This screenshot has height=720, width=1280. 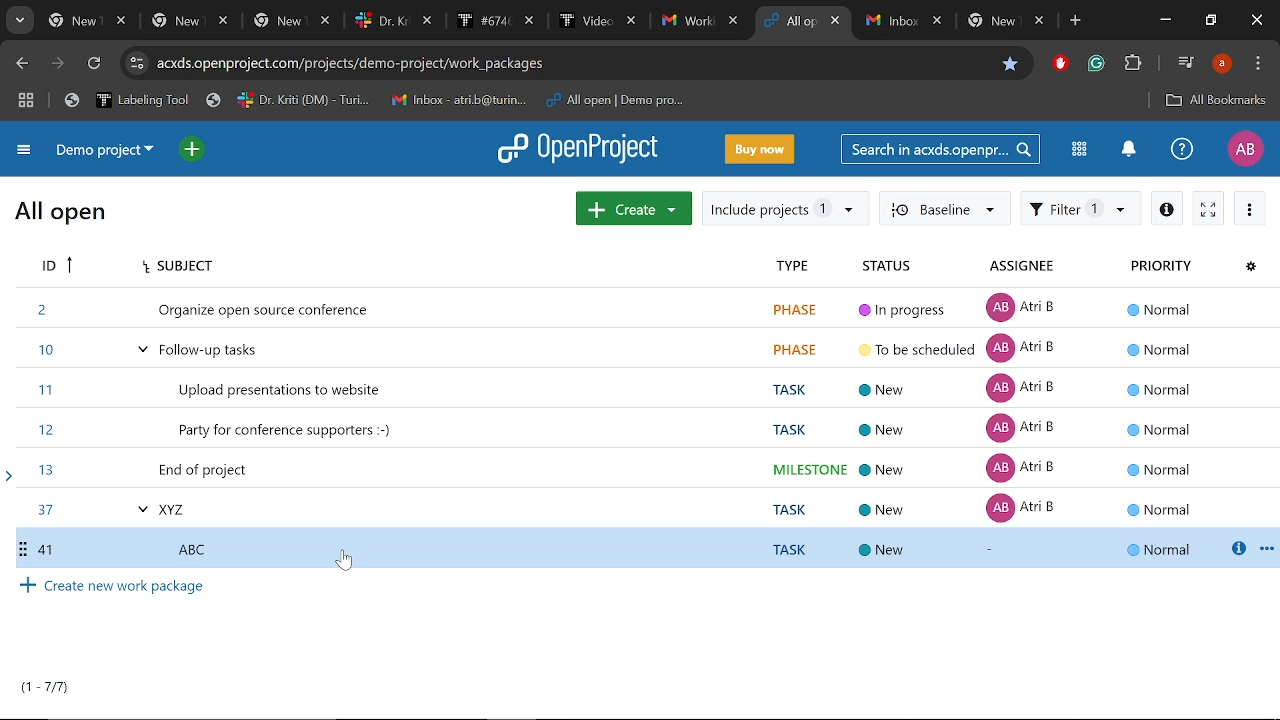 What do you see at coordinates (1082, 209) in the screenshot?
I see `Filter` at bounding box center [1082, 209].